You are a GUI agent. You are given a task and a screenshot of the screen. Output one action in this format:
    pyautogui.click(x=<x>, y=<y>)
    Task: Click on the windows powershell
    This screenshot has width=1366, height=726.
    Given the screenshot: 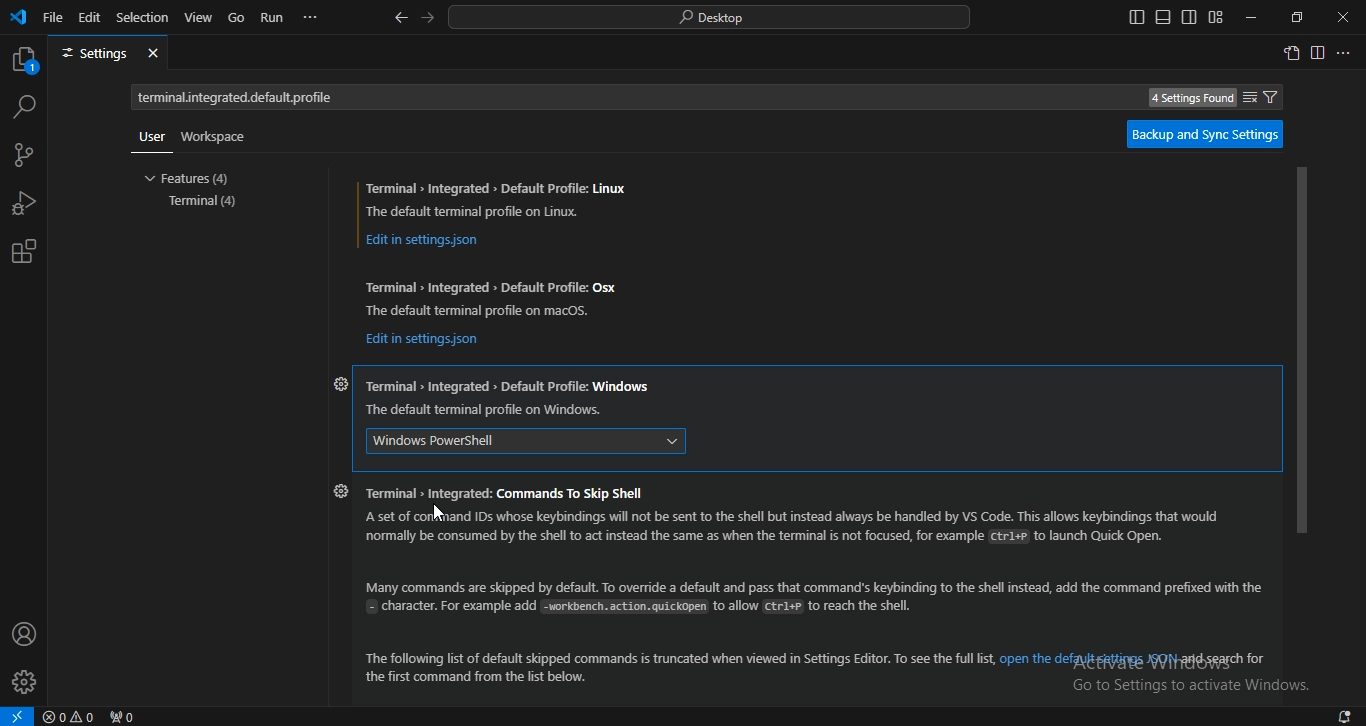 What is the action you would take?
    pyautogui.click(x=526, y=442)
    